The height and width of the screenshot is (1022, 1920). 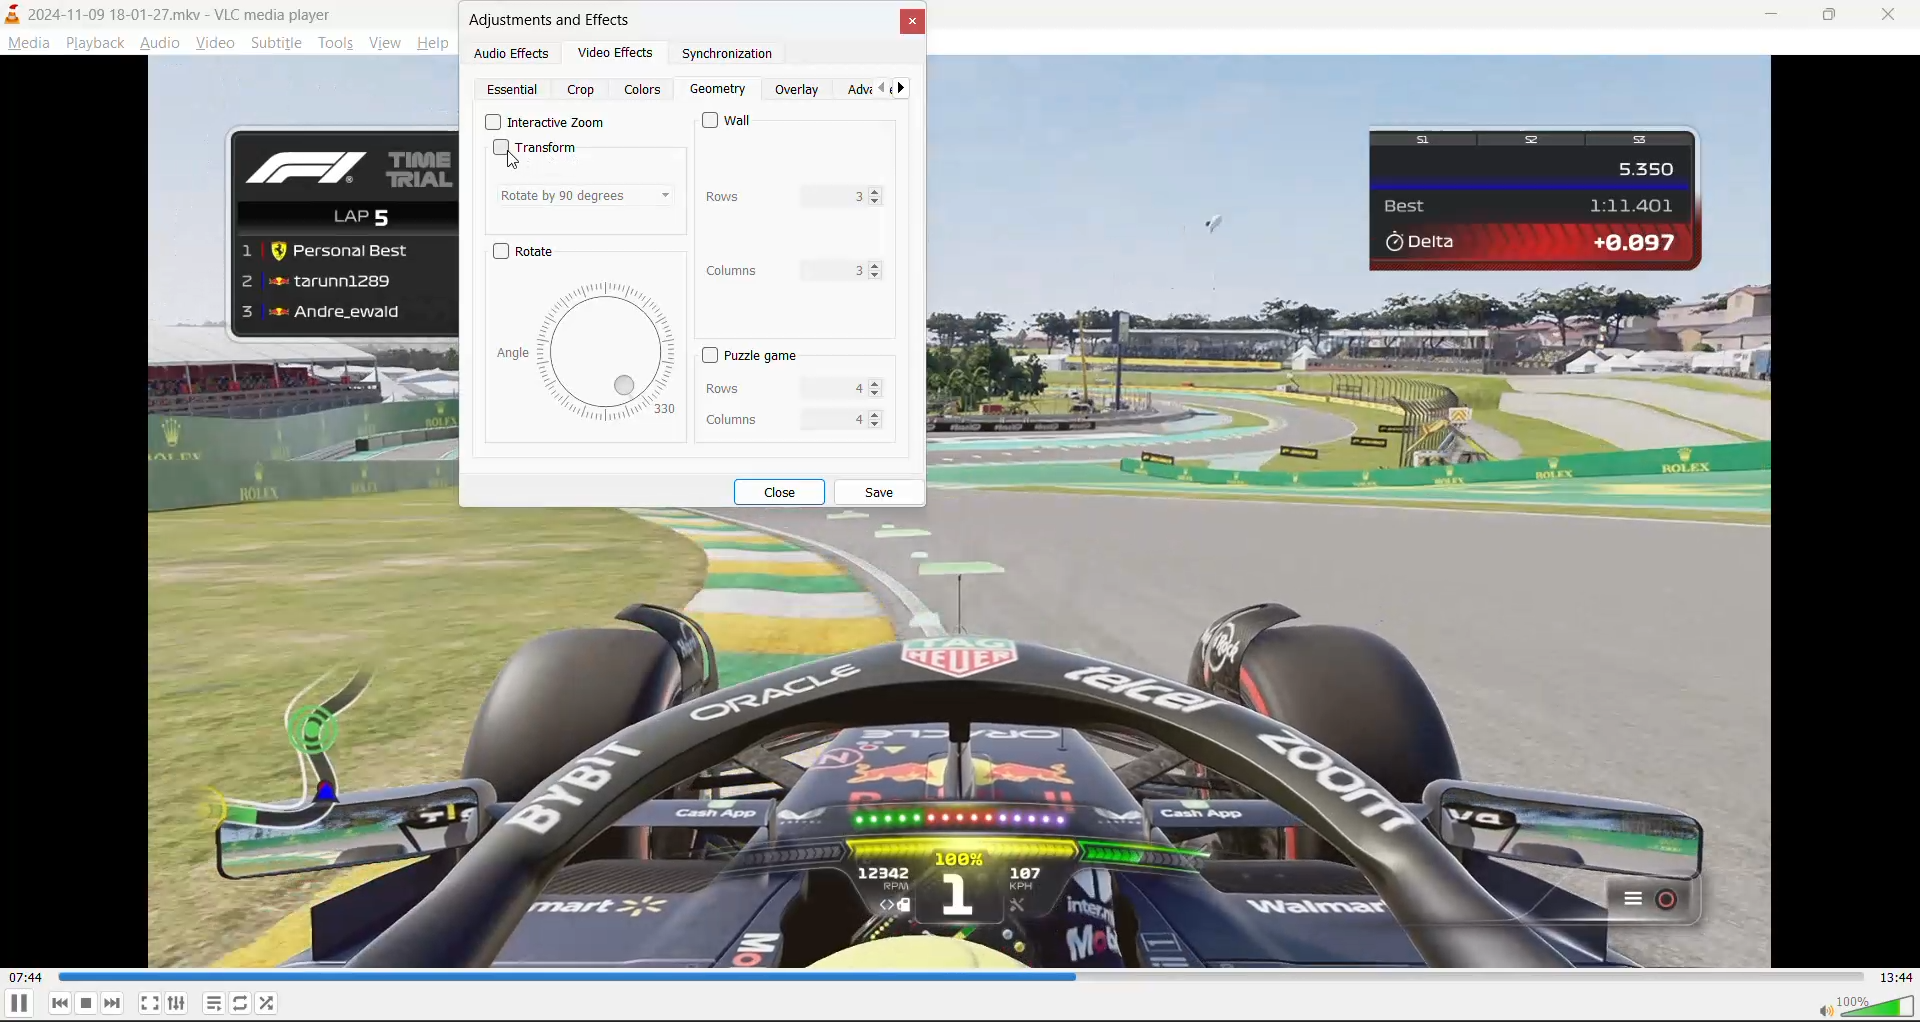 I want to click on save, so click(x=883, y=491).